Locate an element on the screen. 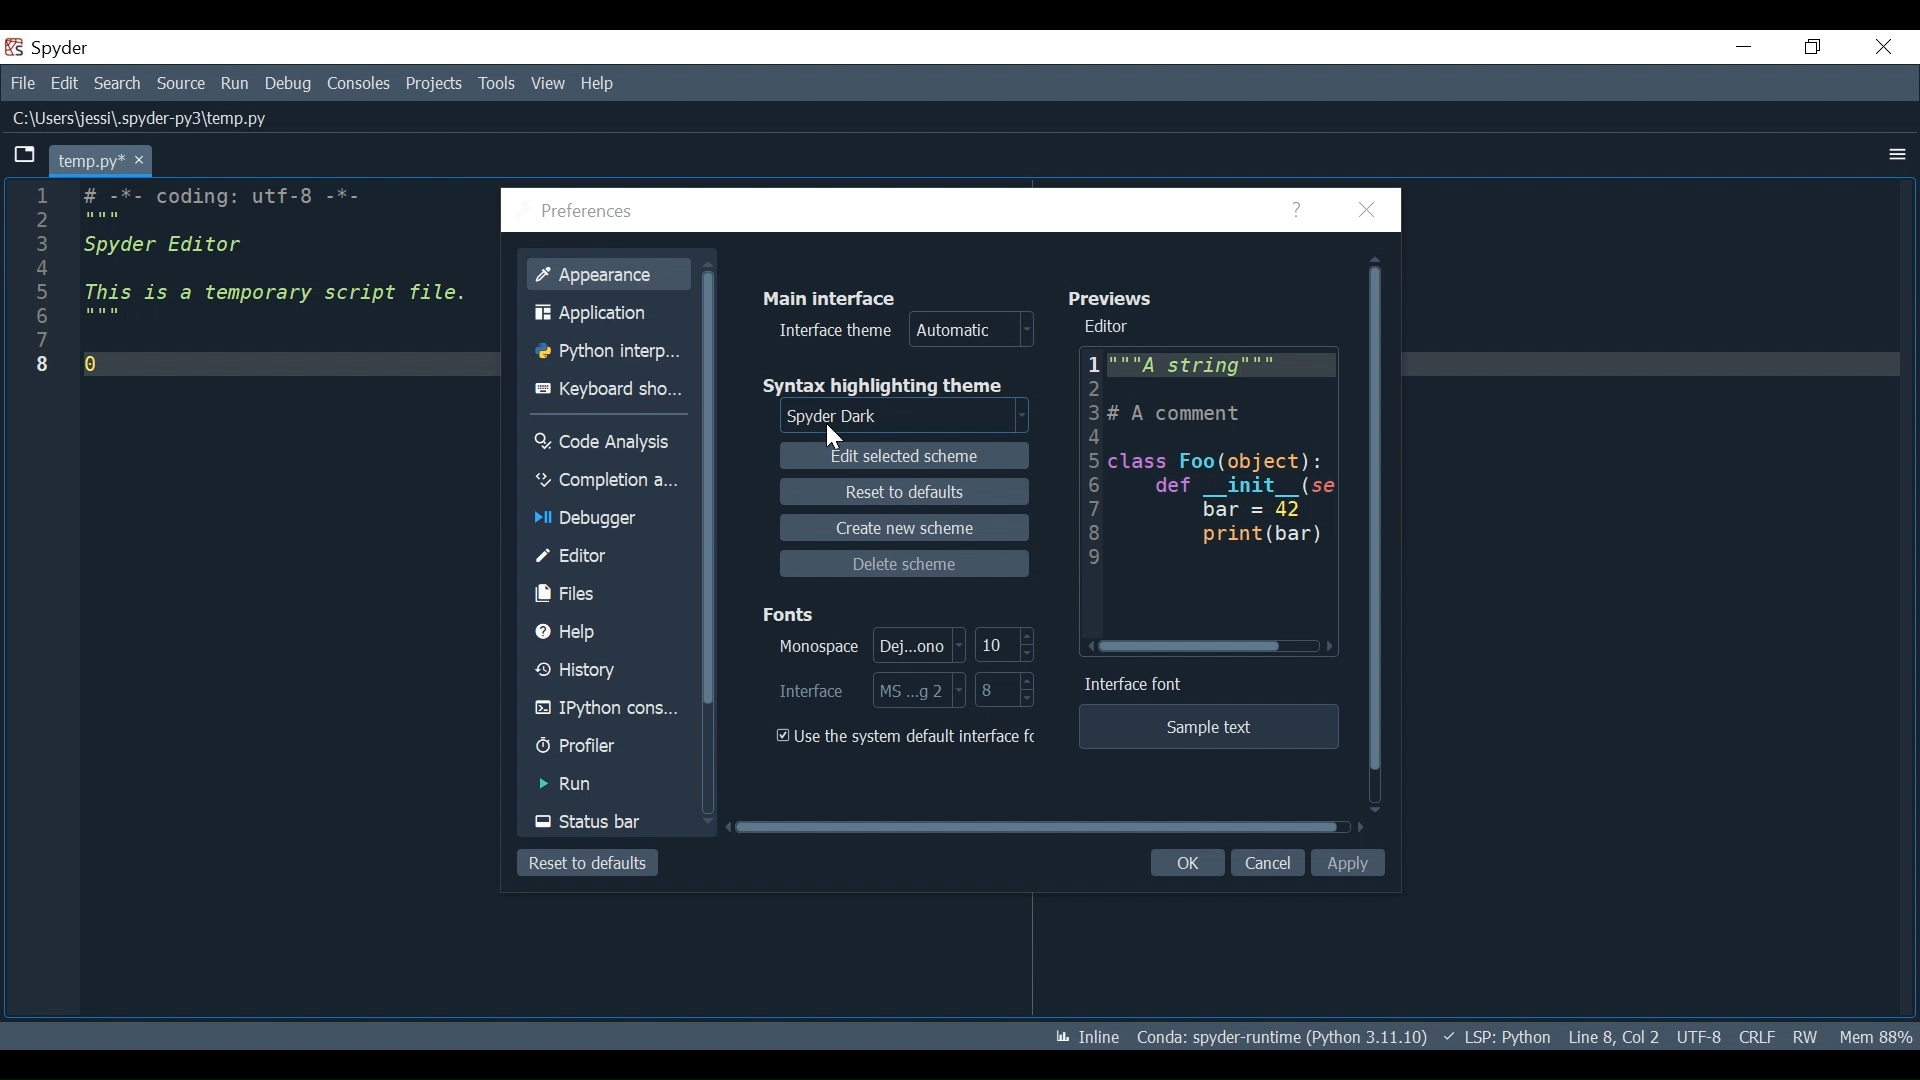  Memory Usage is located at coordinates (1875, 1036).